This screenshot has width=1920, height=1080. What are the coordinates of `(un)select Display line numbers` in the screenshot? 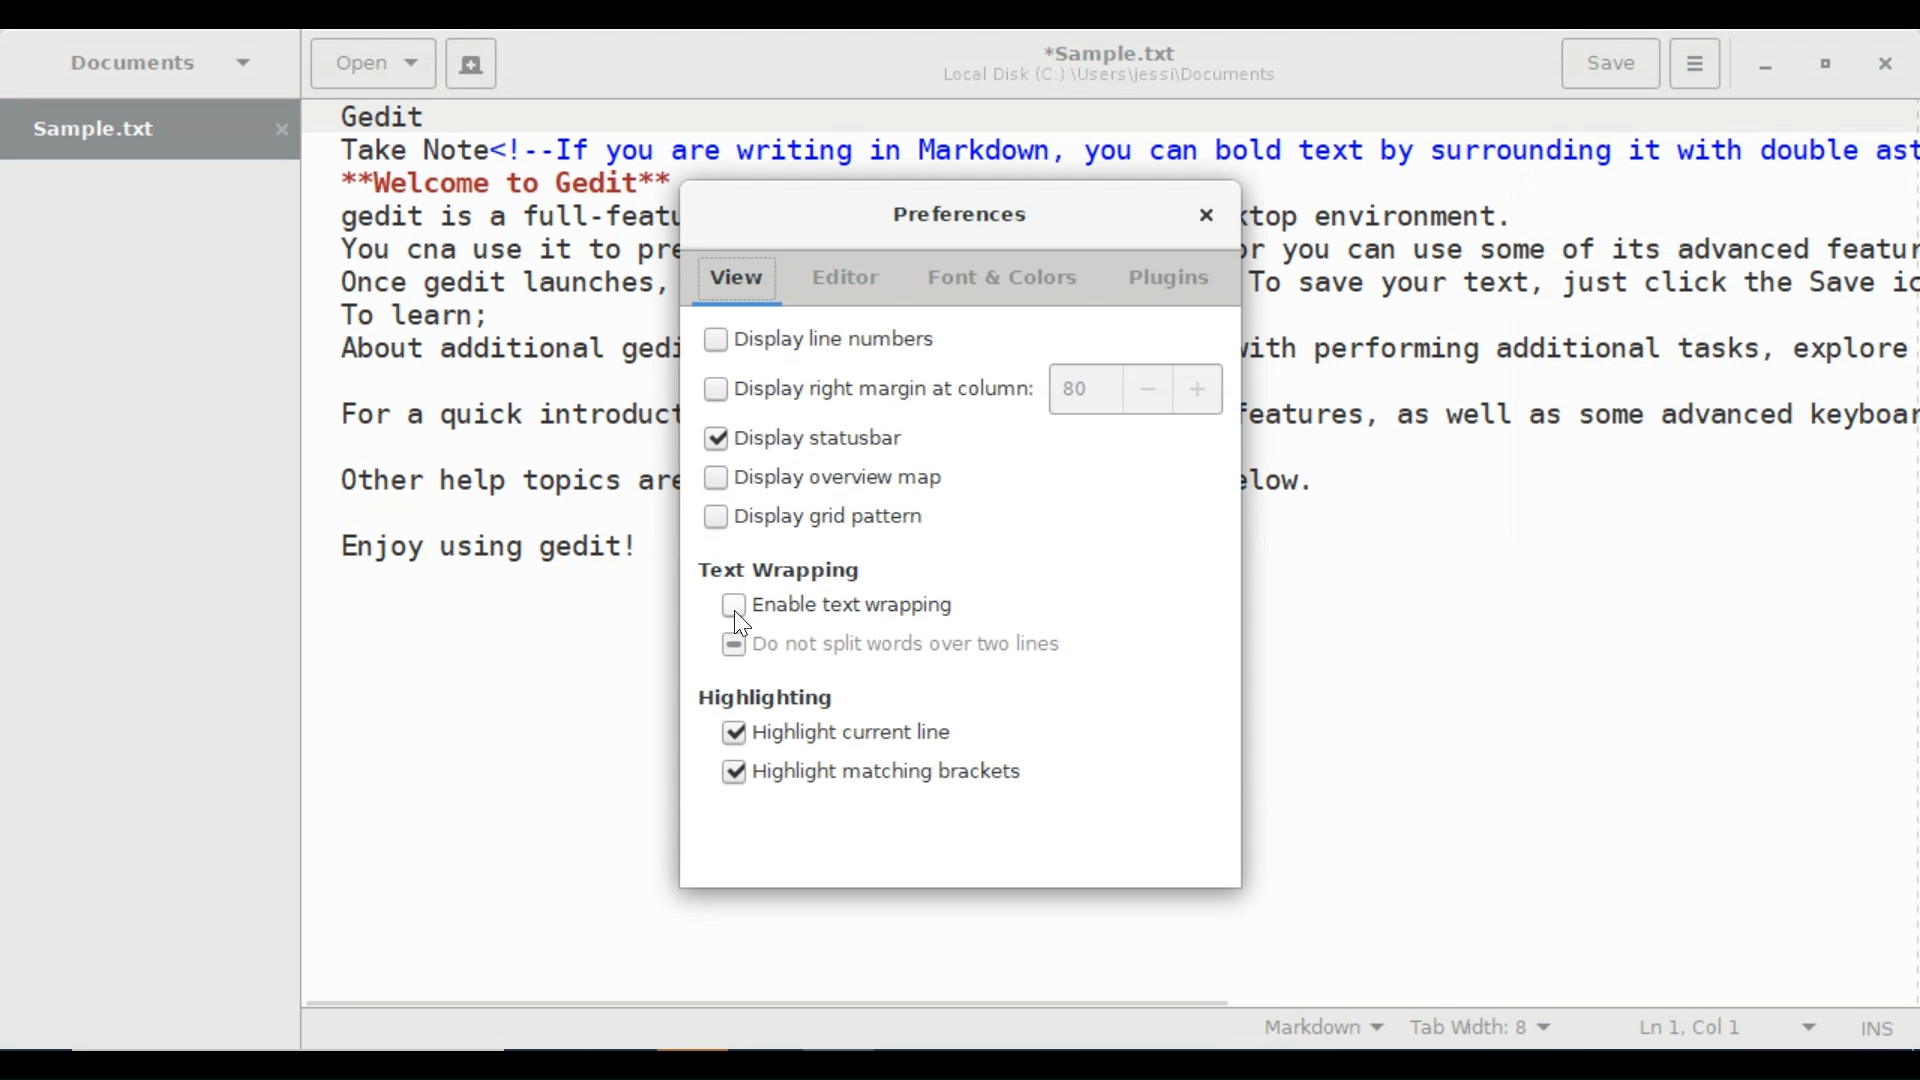 It's located at (825, 340).